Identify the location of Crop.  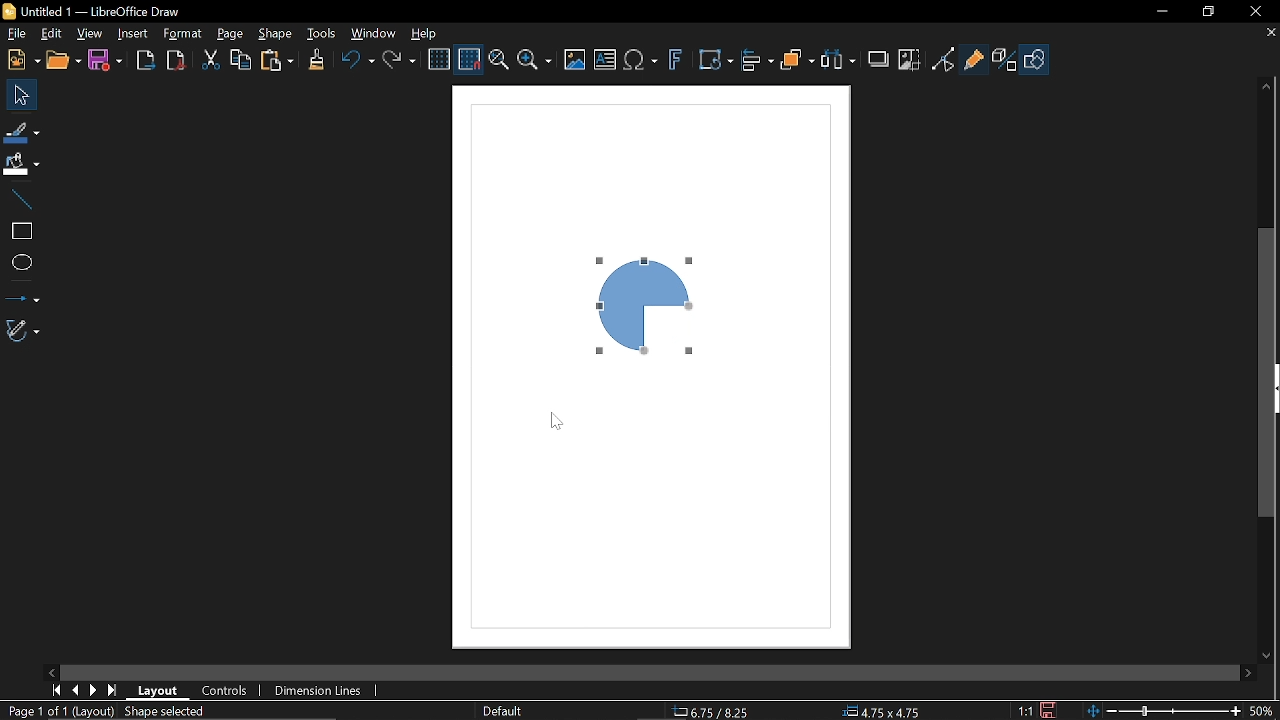
(908, 59).